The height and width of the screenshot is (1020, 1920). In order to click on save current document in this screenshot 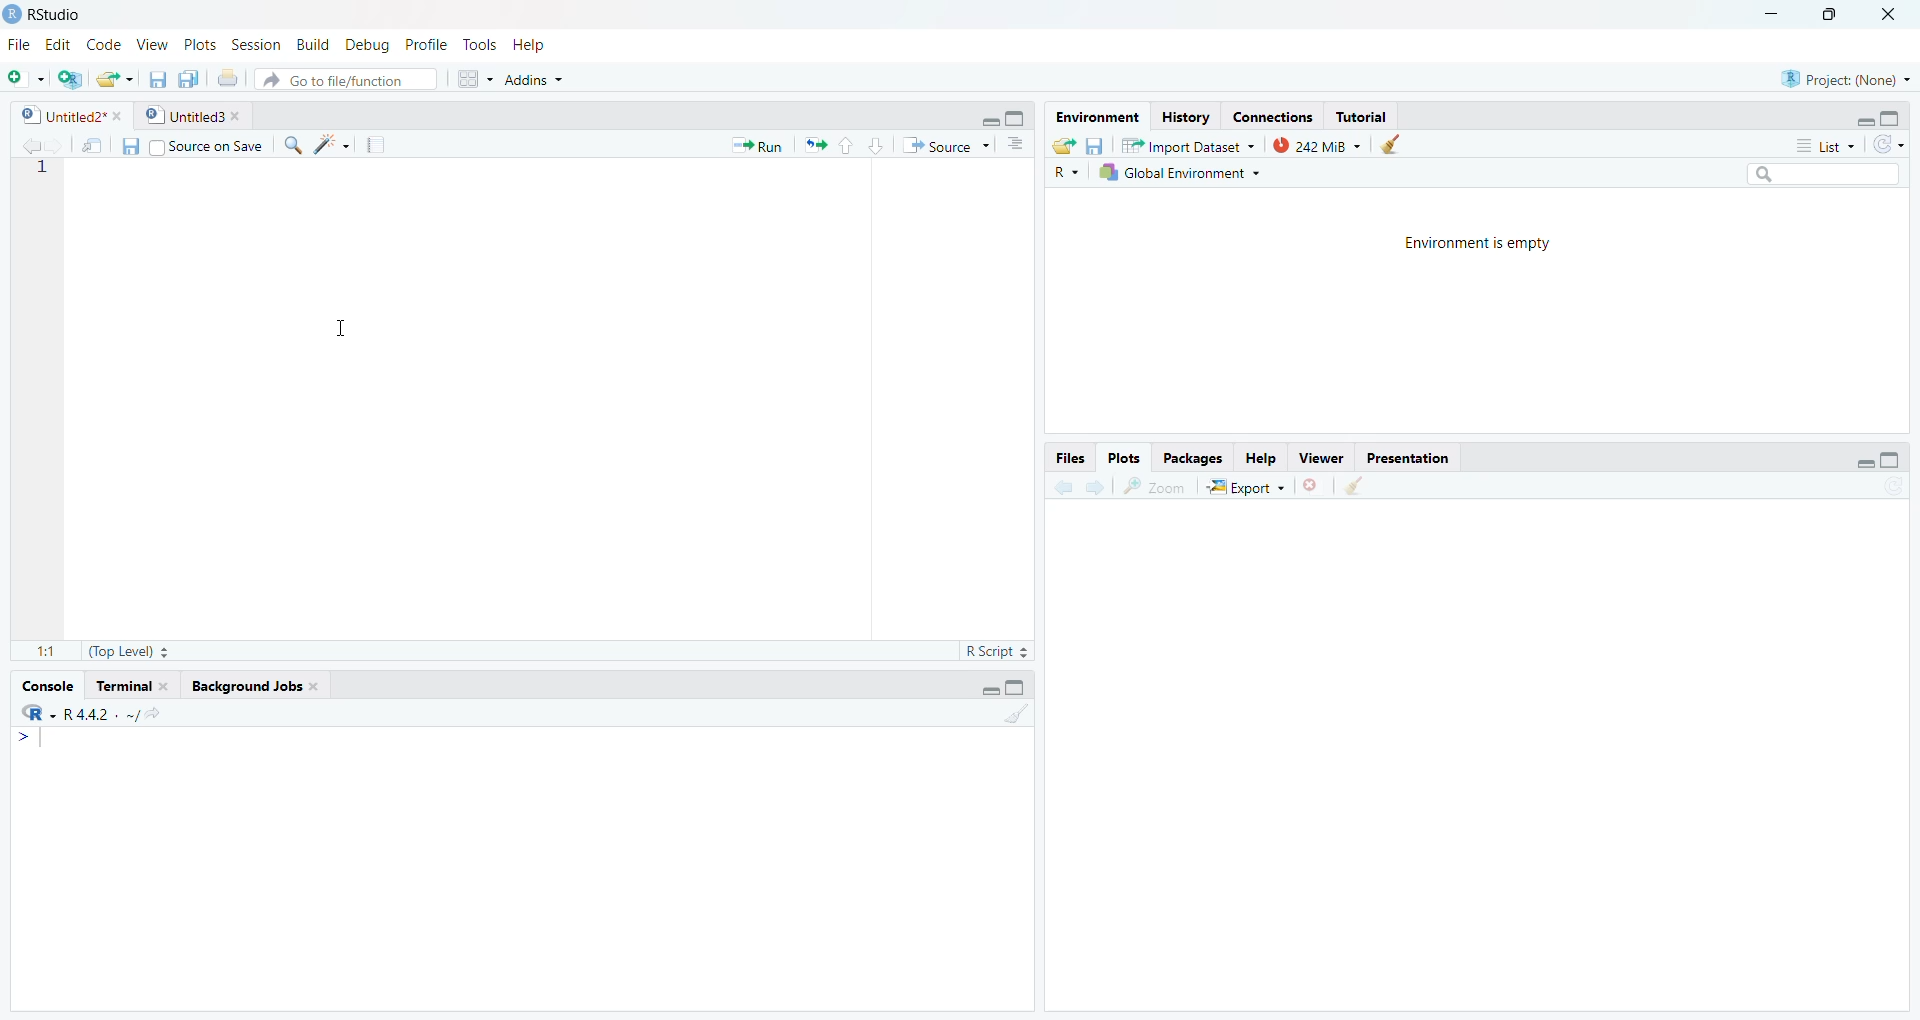, I will do `click(155, 78)`.